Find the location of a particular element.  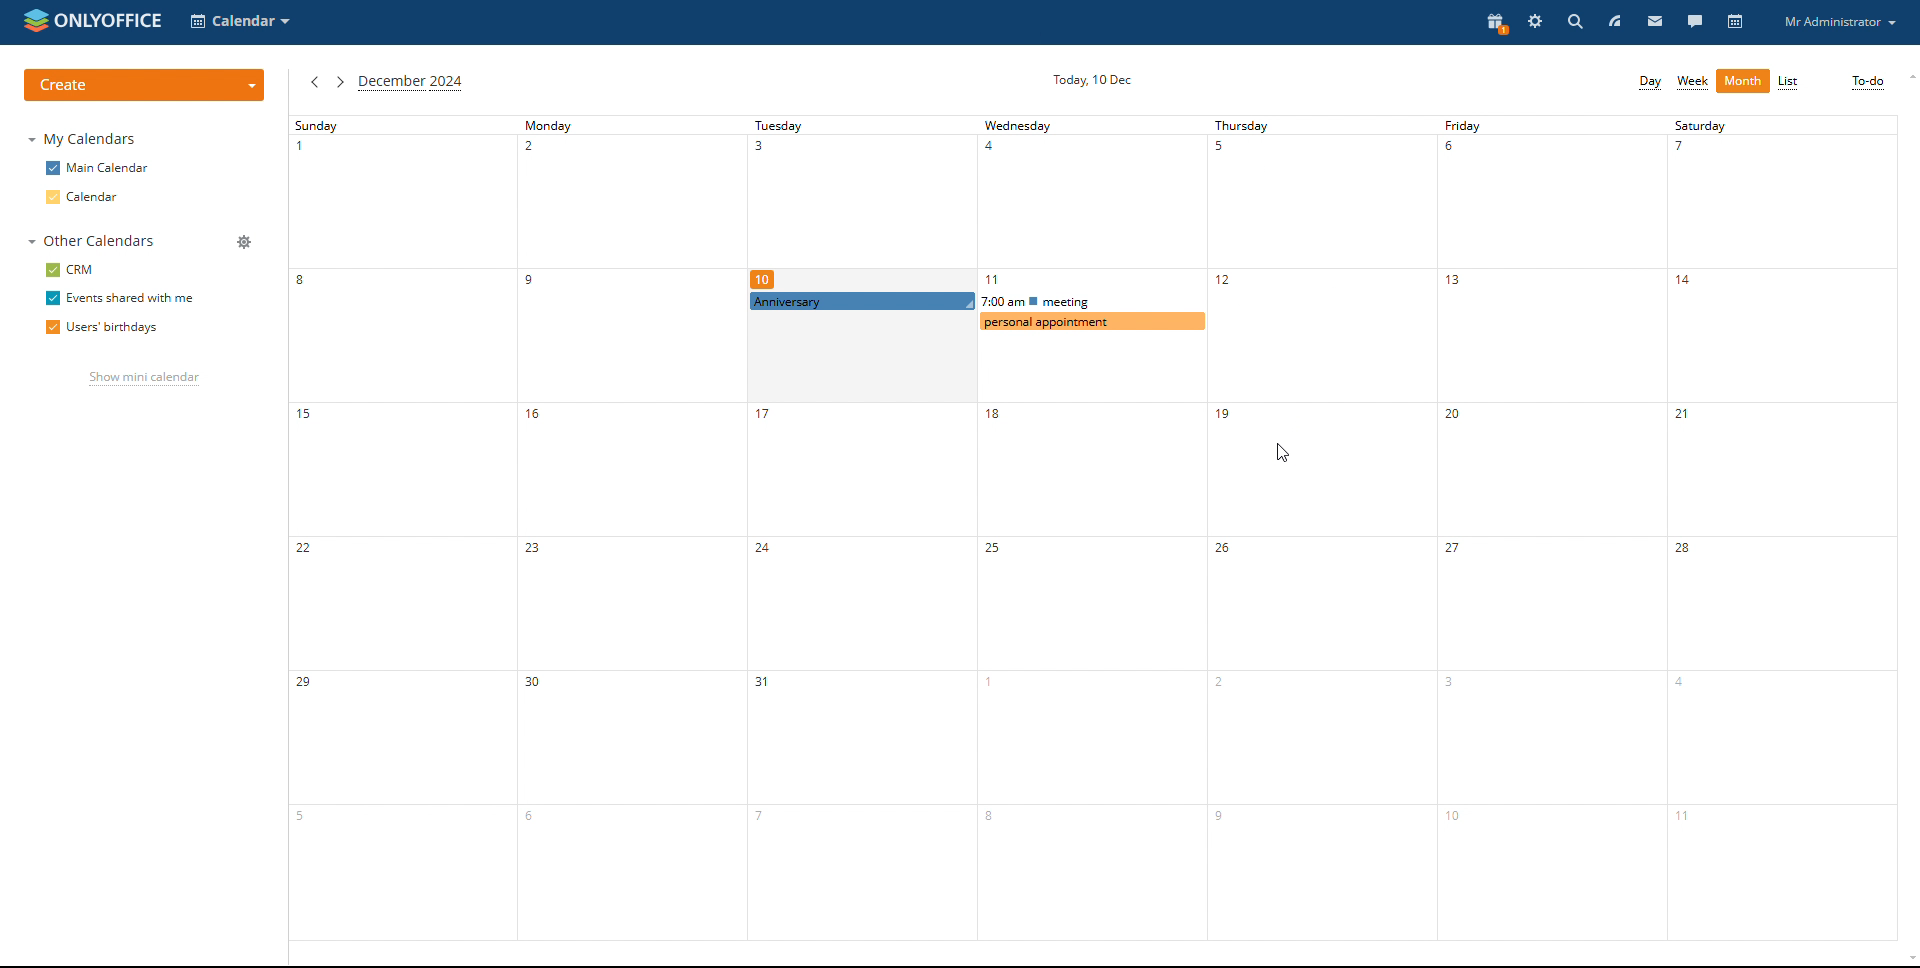

crm is located at coordinates (69, 270).